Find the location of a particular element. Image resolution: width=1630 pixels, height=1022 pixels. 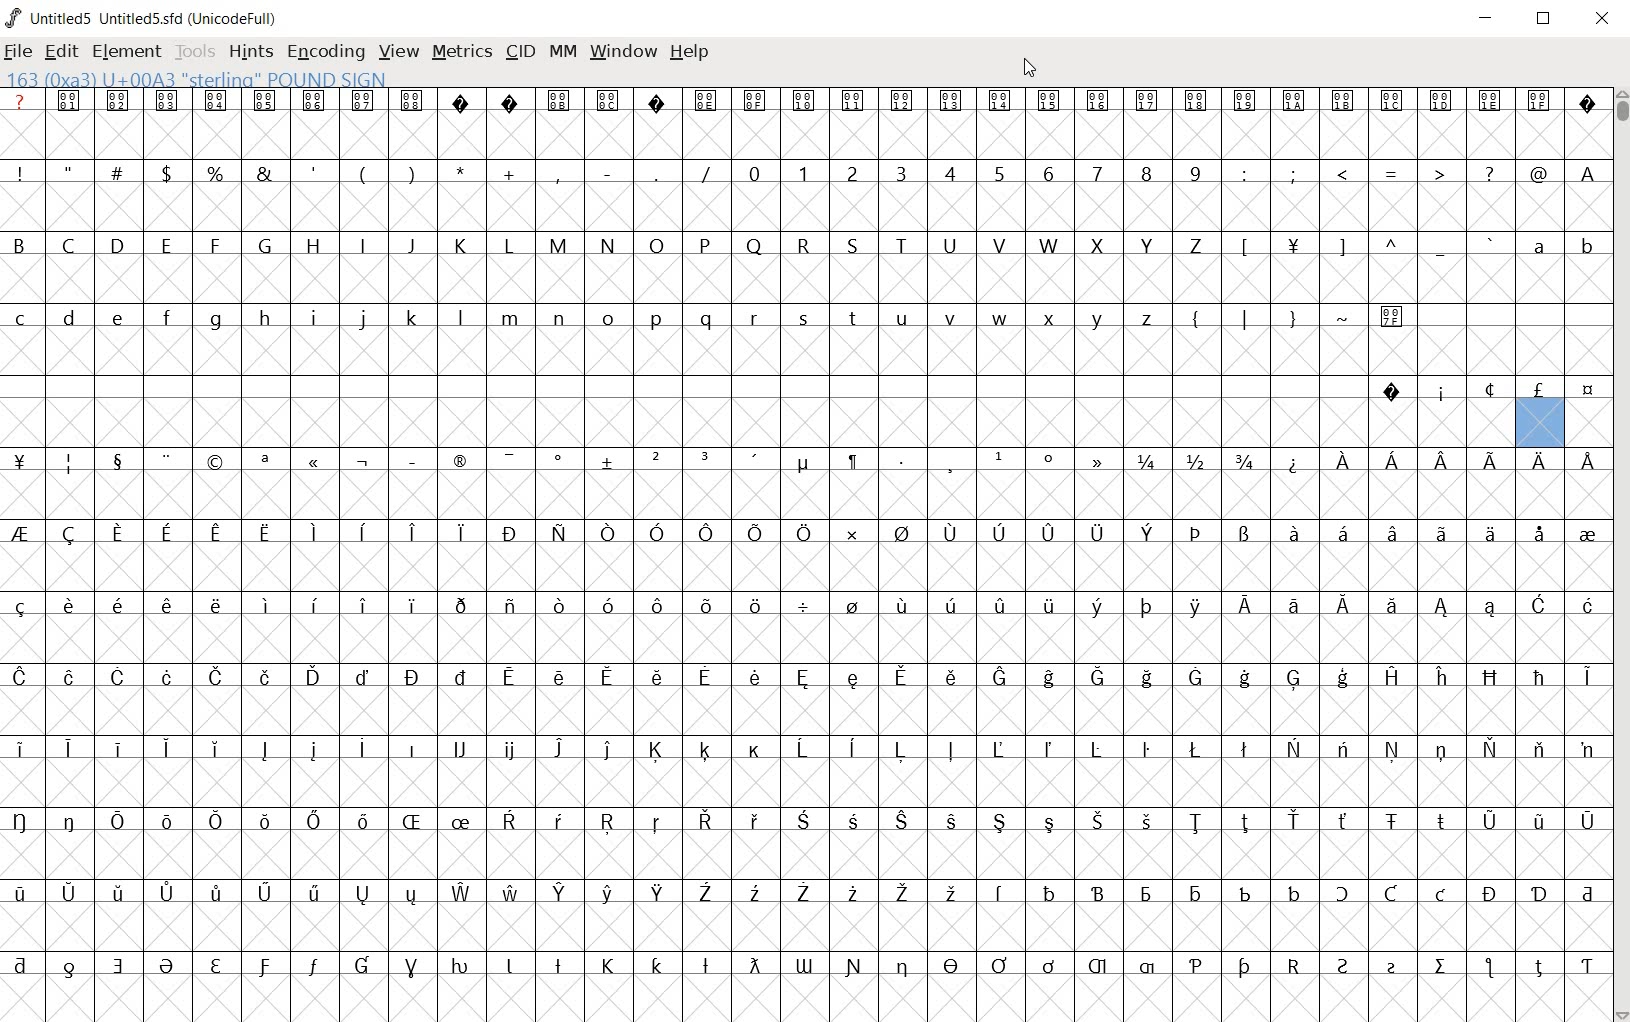

Symbol is located at coordinates (510, 100).